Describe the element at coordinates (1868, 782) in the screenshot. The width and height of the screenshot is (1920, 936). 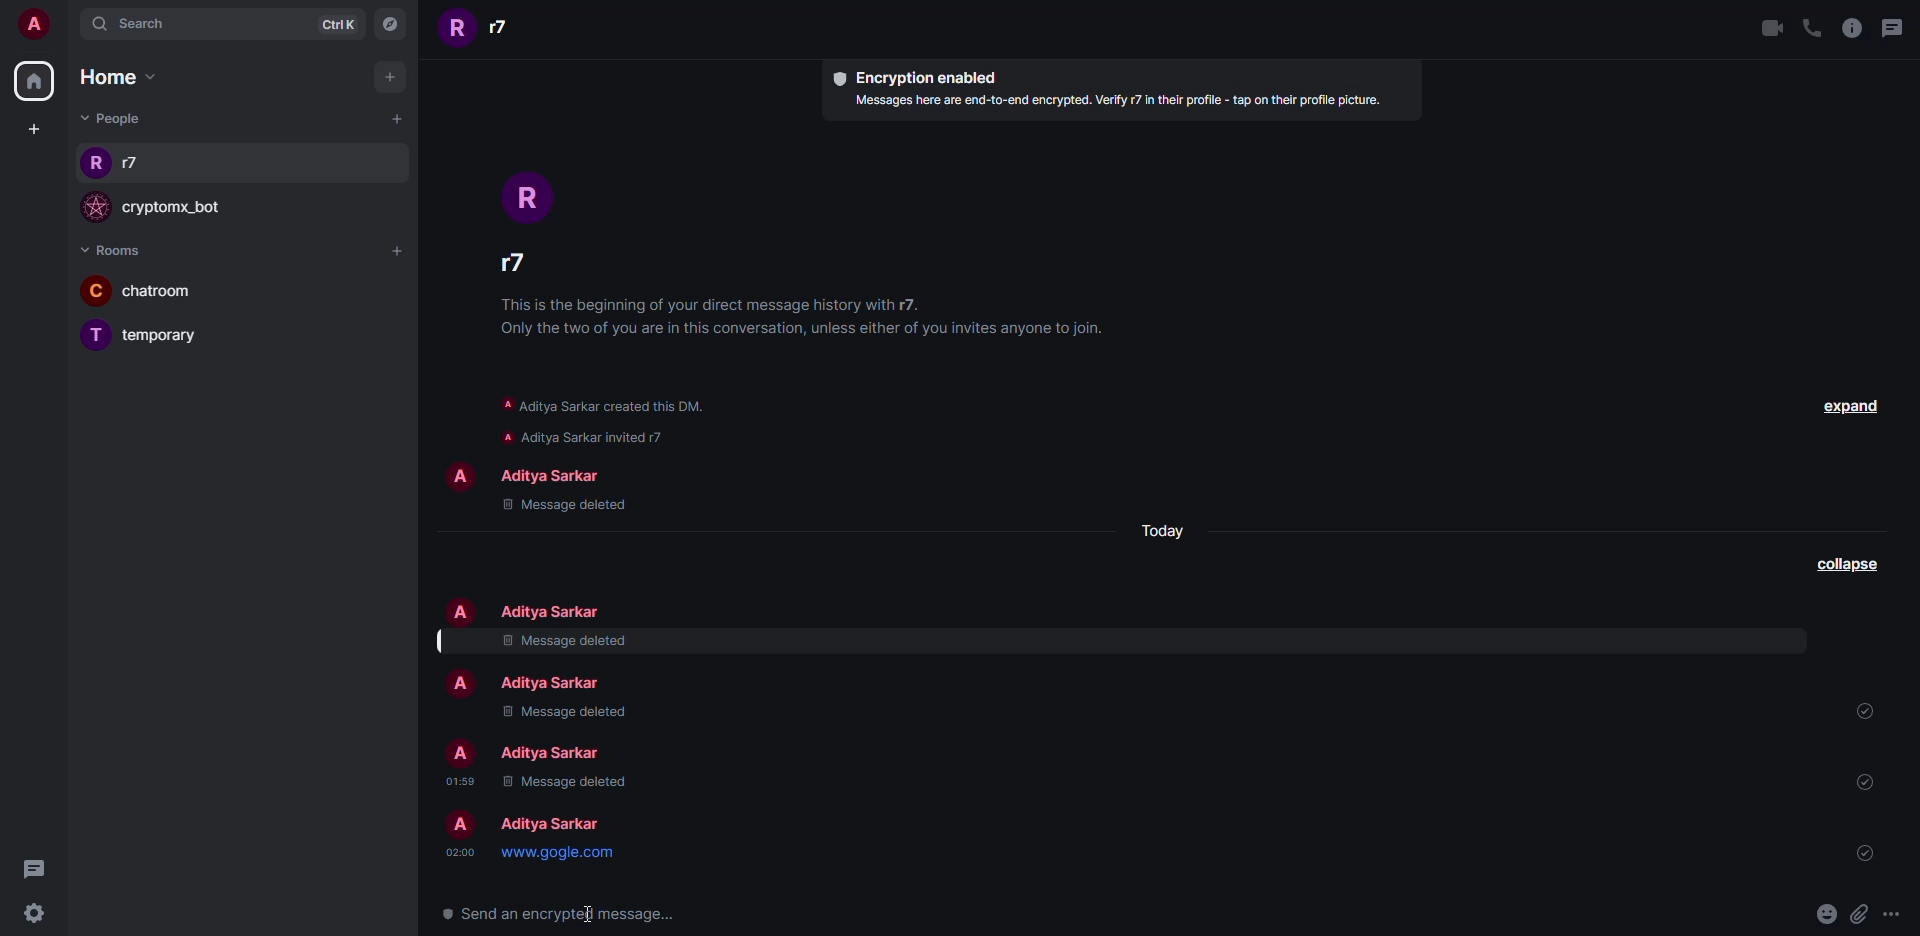
I see `sent` at that location.